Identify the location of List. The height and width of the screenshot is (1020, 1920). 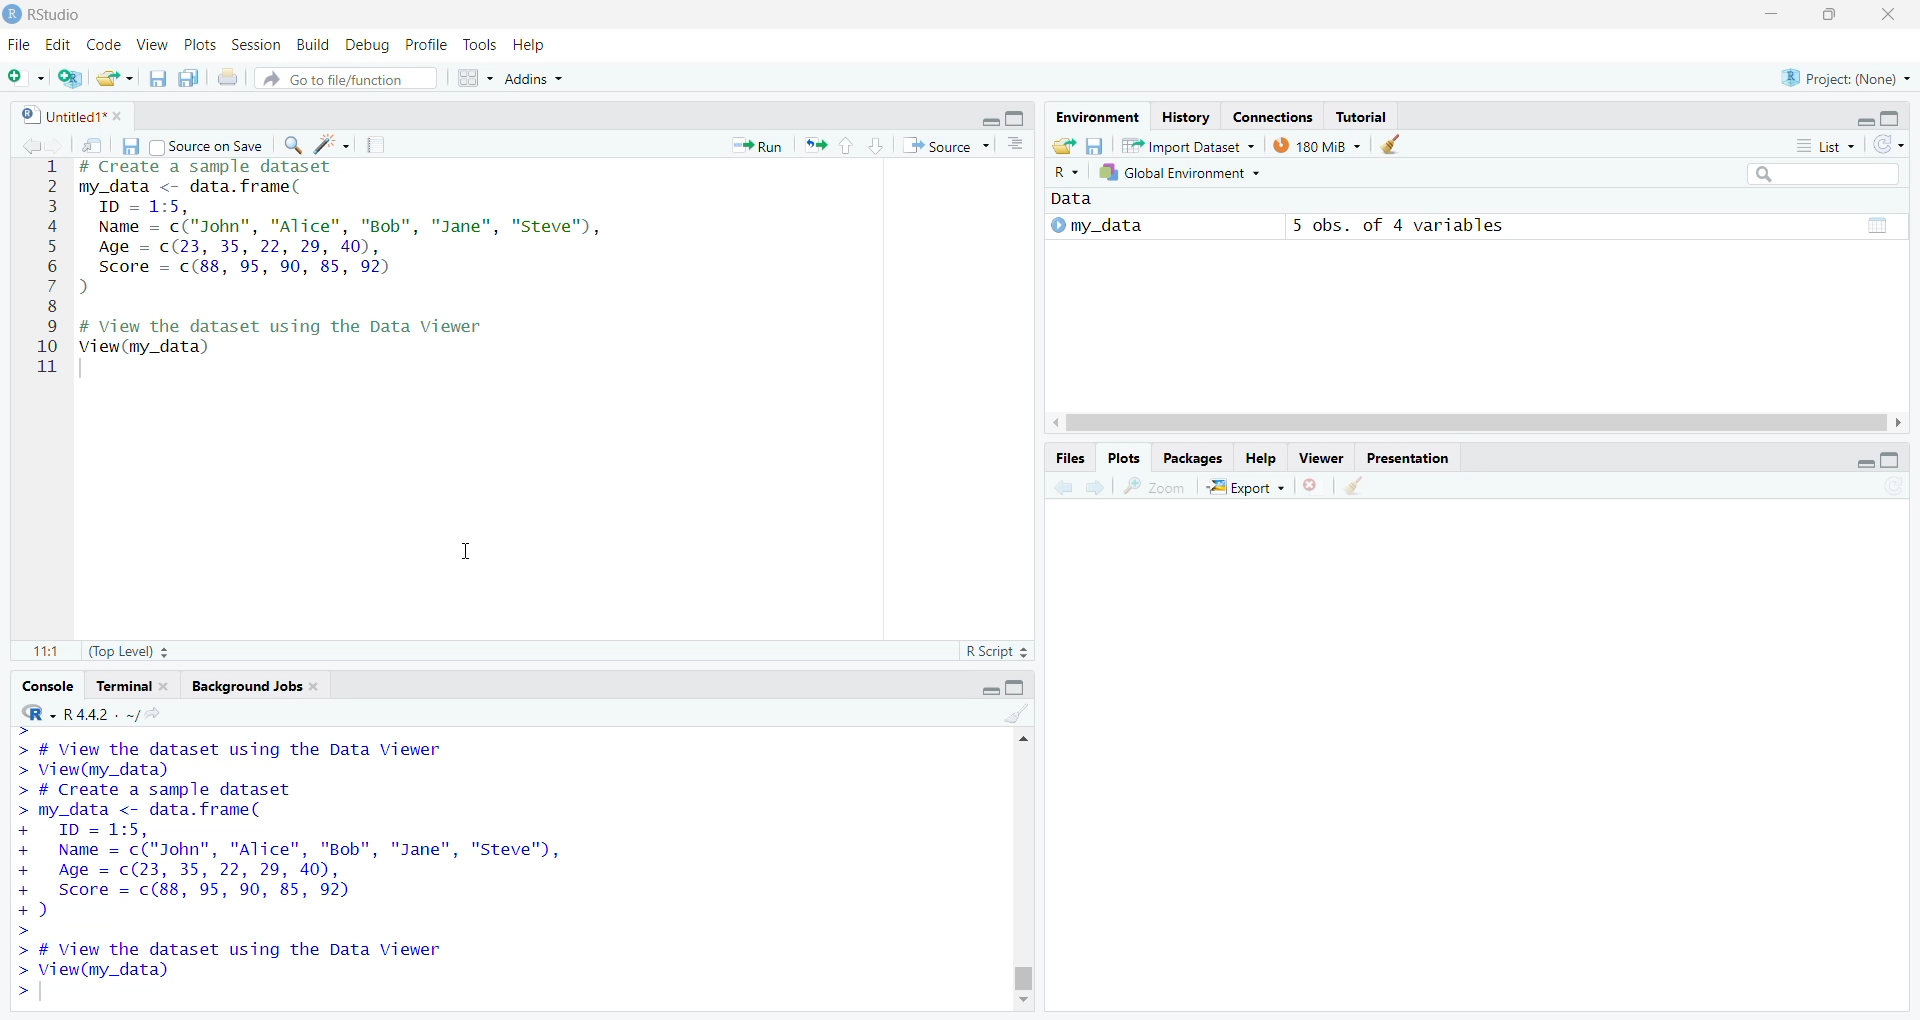
(1828, 147).